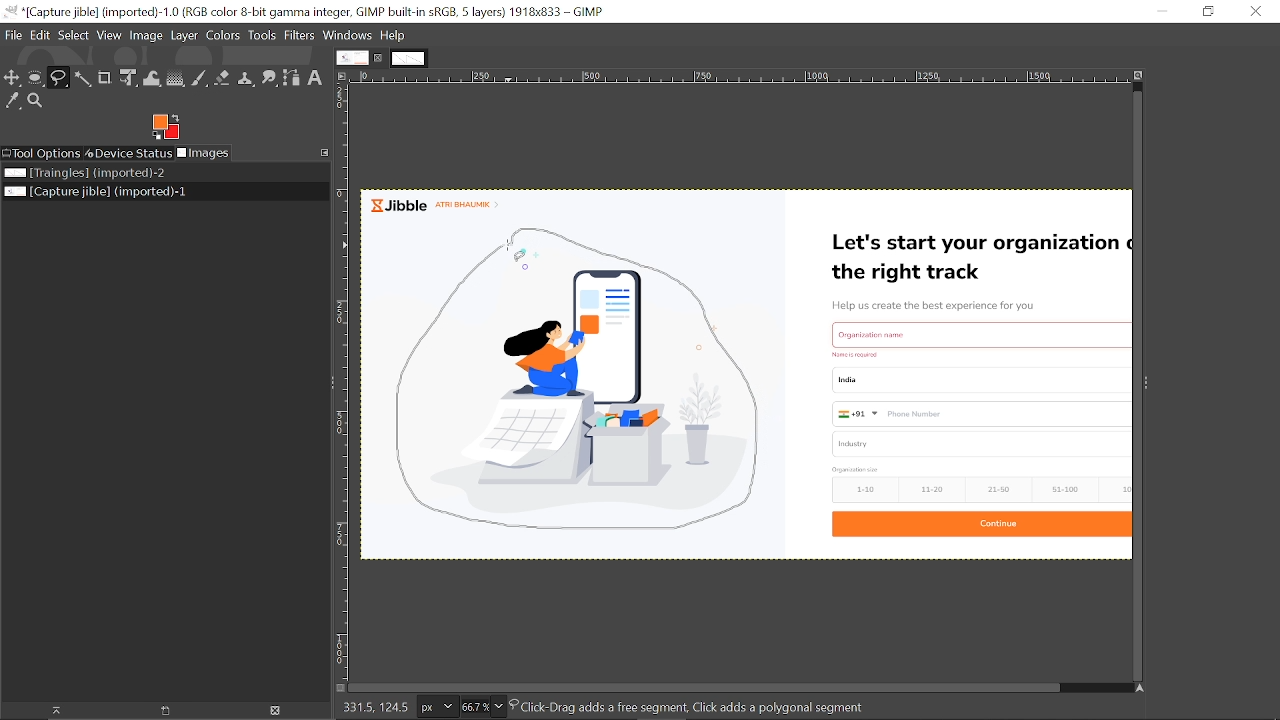  I want to click on coordinates, so click(372, 708).